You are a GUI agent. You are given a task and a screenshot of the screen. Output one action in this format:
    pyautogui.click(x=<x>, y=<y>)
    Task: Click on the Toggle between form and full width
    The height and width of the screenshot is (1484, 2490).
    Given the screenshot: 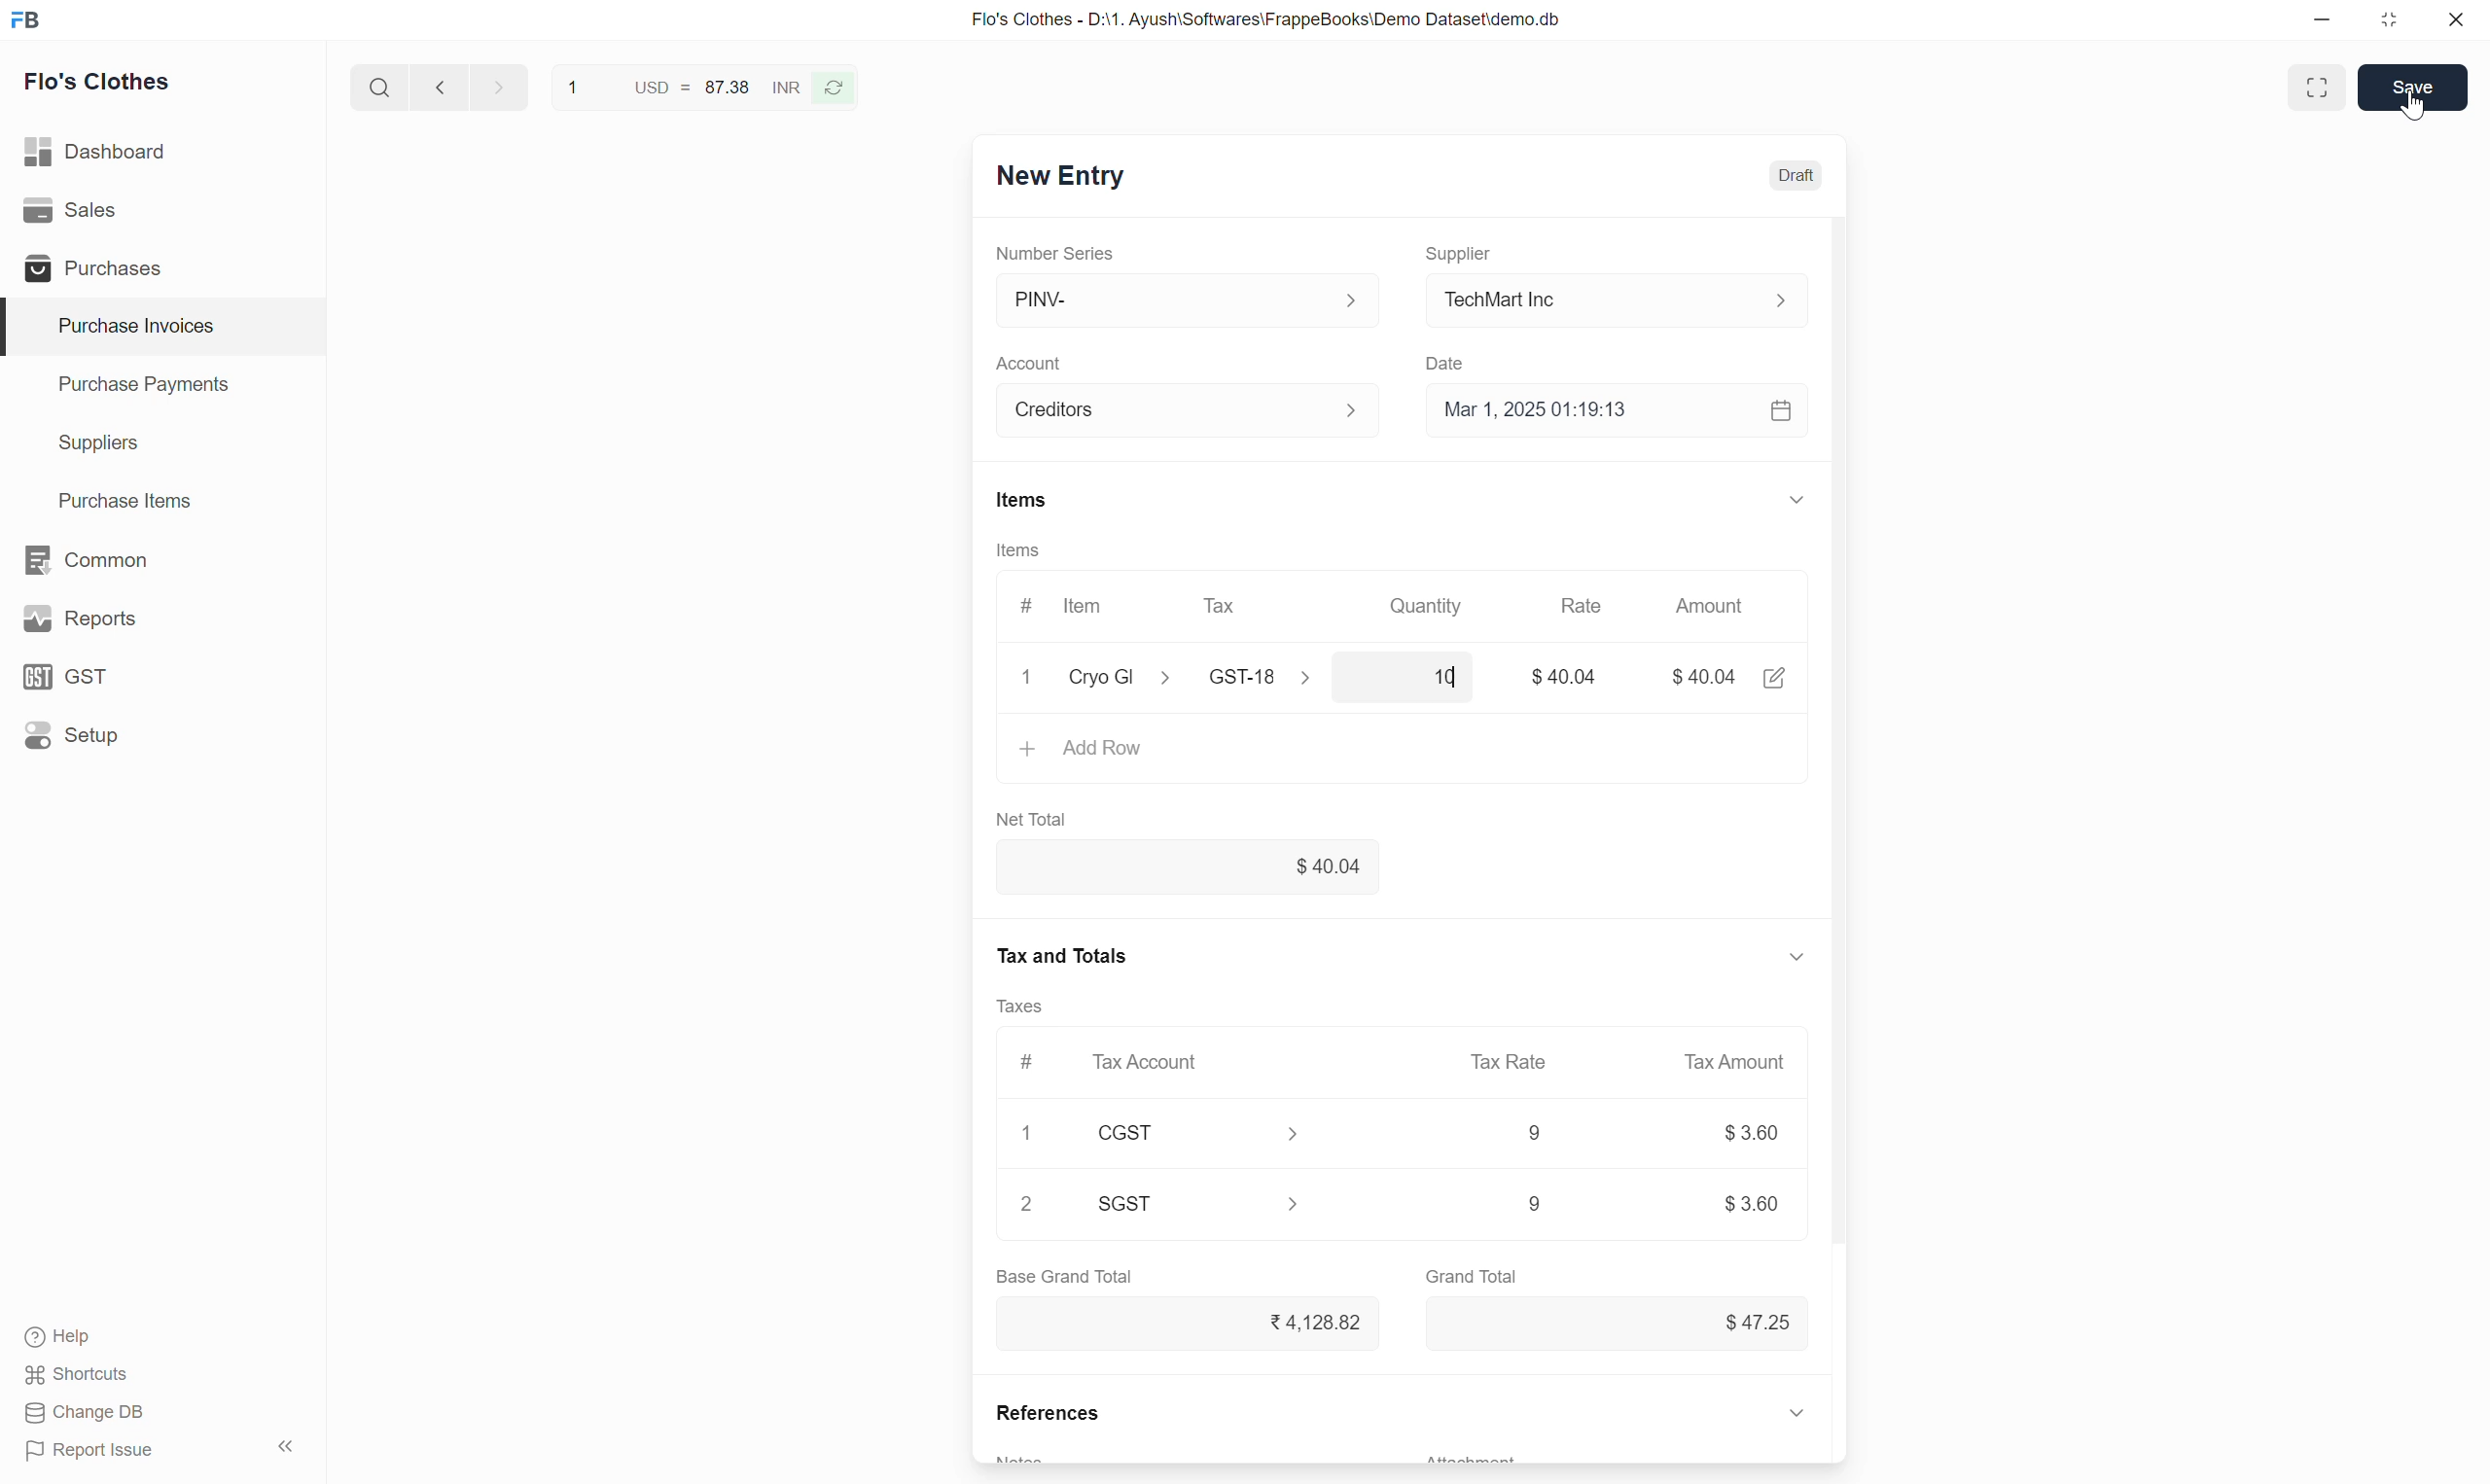 What is the action you would take?
    pyautogui.click(x=2315, y=87)
    